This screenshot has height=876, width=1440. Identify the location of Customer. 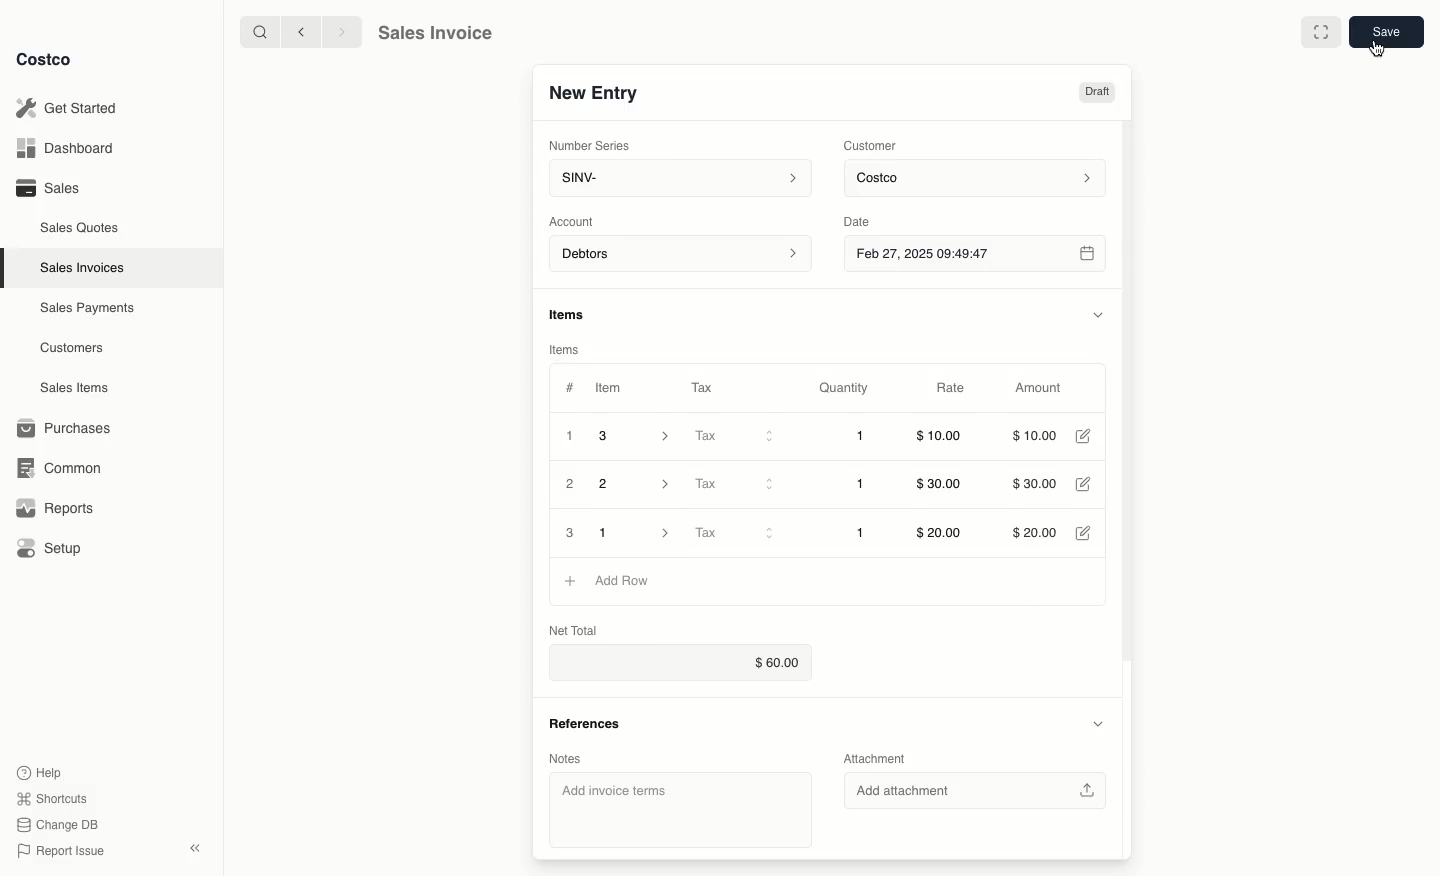
(871, 144).